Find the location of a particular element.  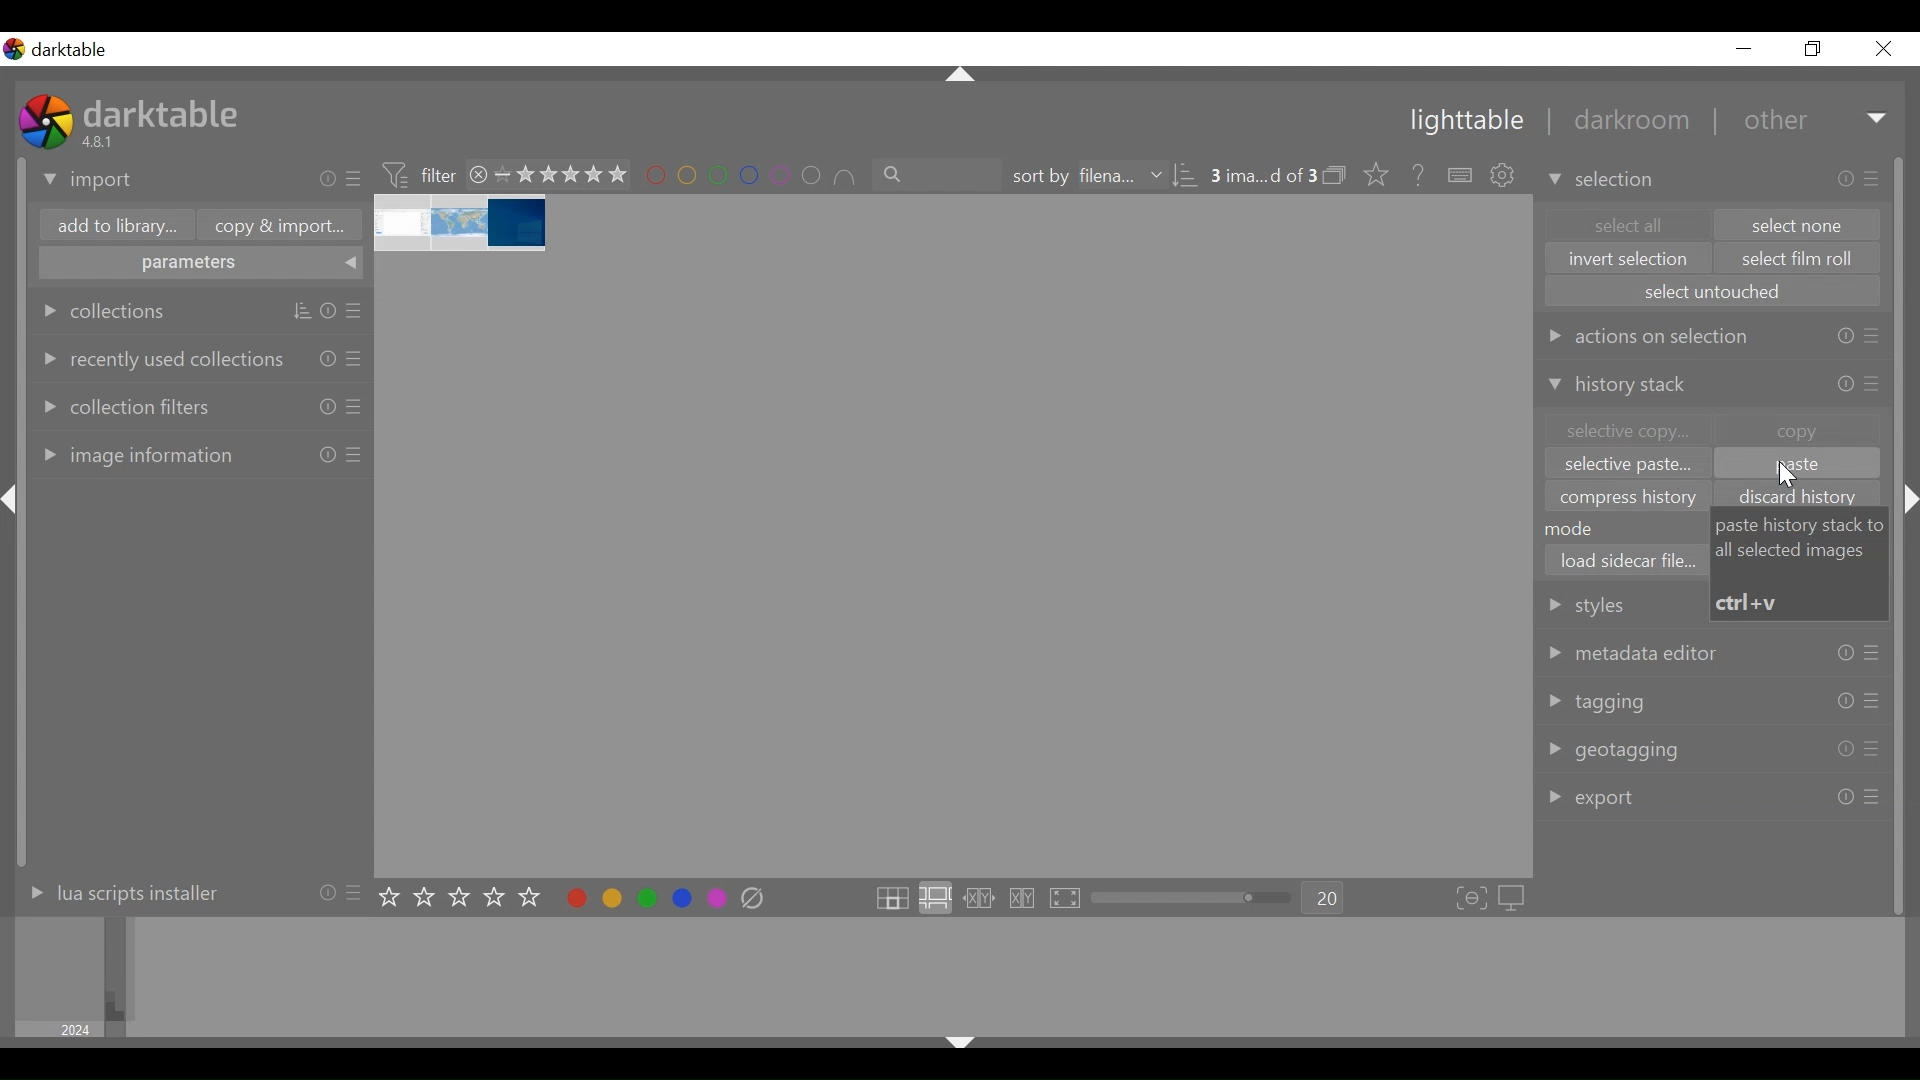

20 is located at coordinates (1324, 899).